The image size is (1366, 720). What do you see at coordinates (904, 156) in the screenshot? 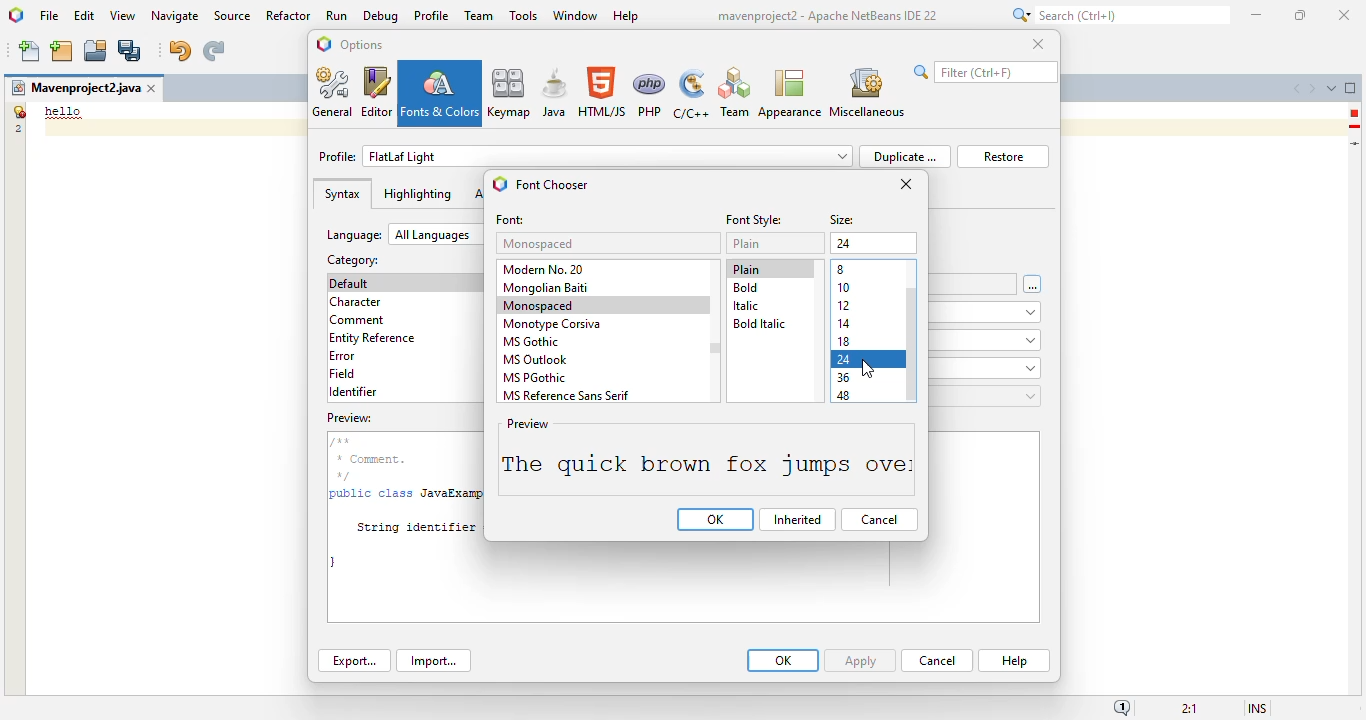
I see `duplicate` at bounding box center [904, 156].